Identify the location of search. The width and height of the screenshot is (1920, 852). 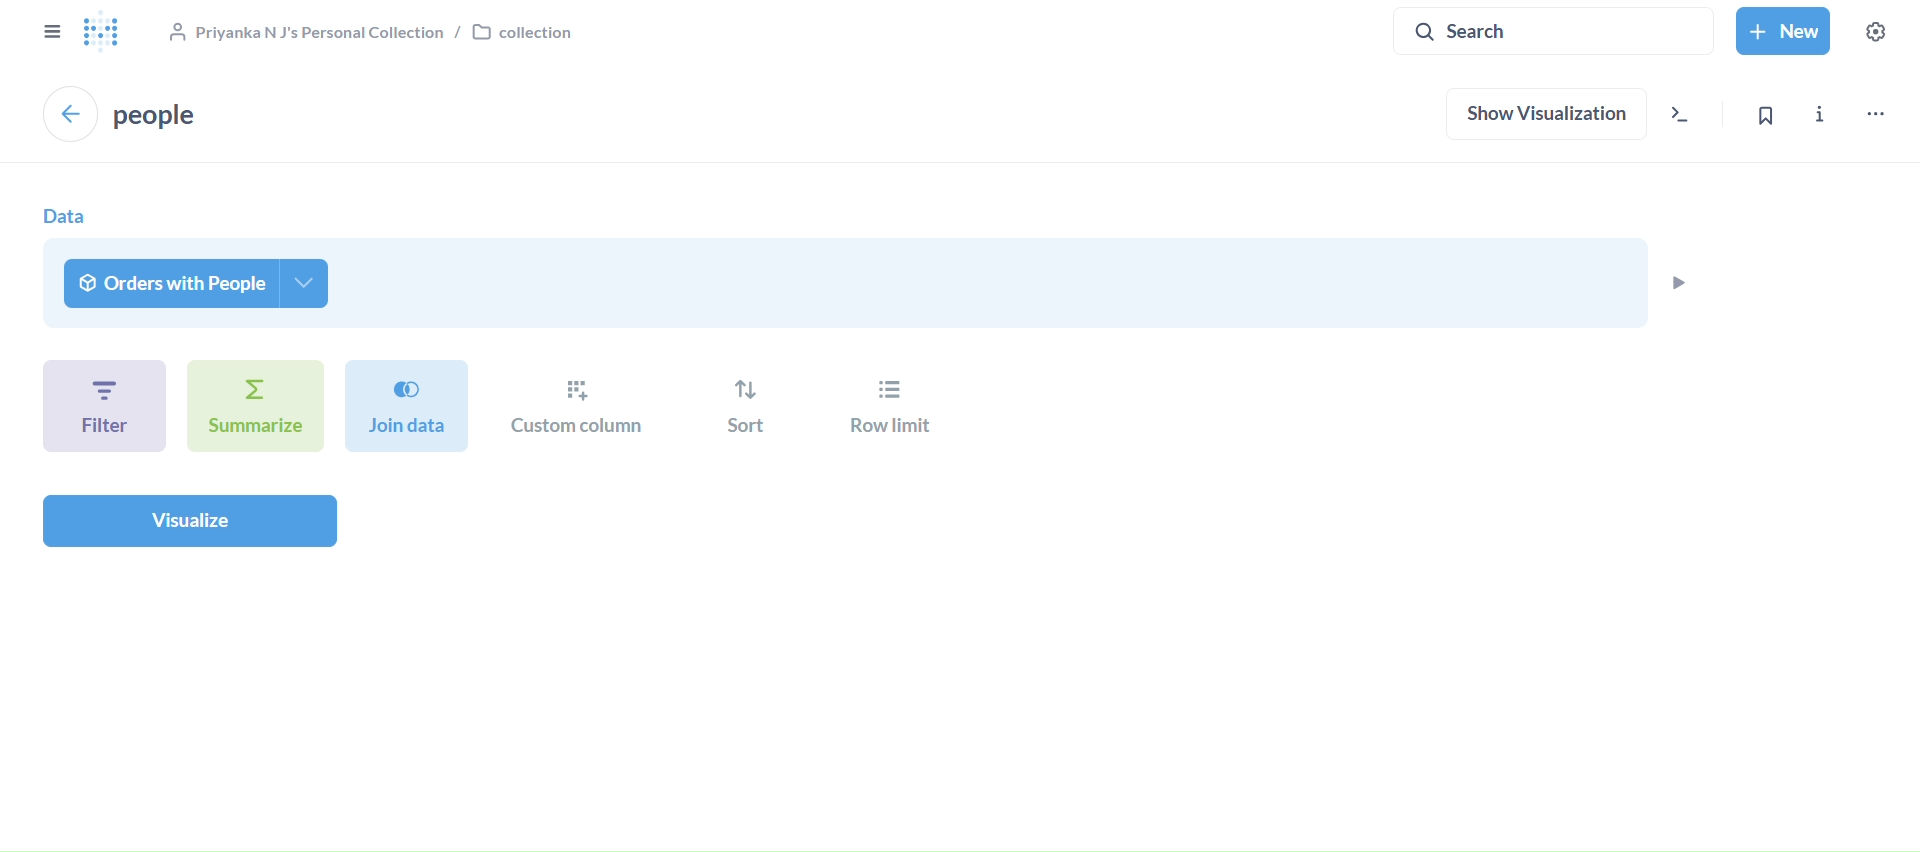
(1554, 29).